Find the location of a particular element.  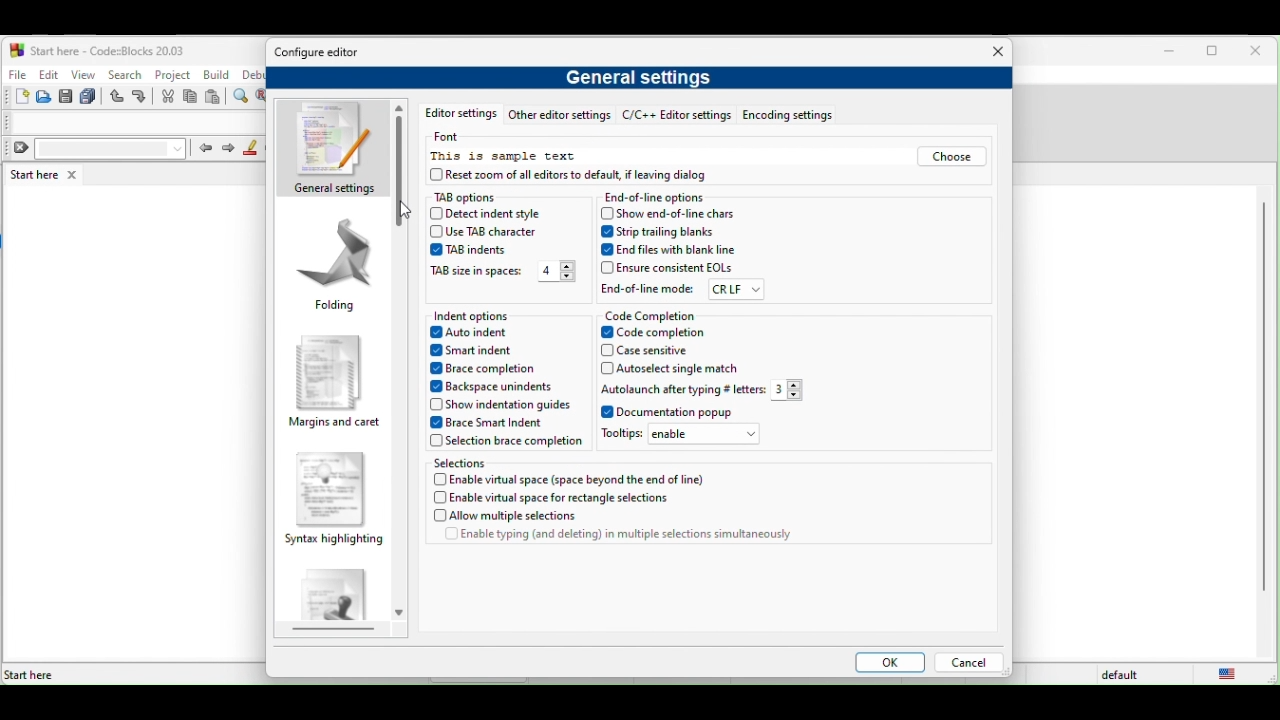

file is located at coordinates (16, 72).